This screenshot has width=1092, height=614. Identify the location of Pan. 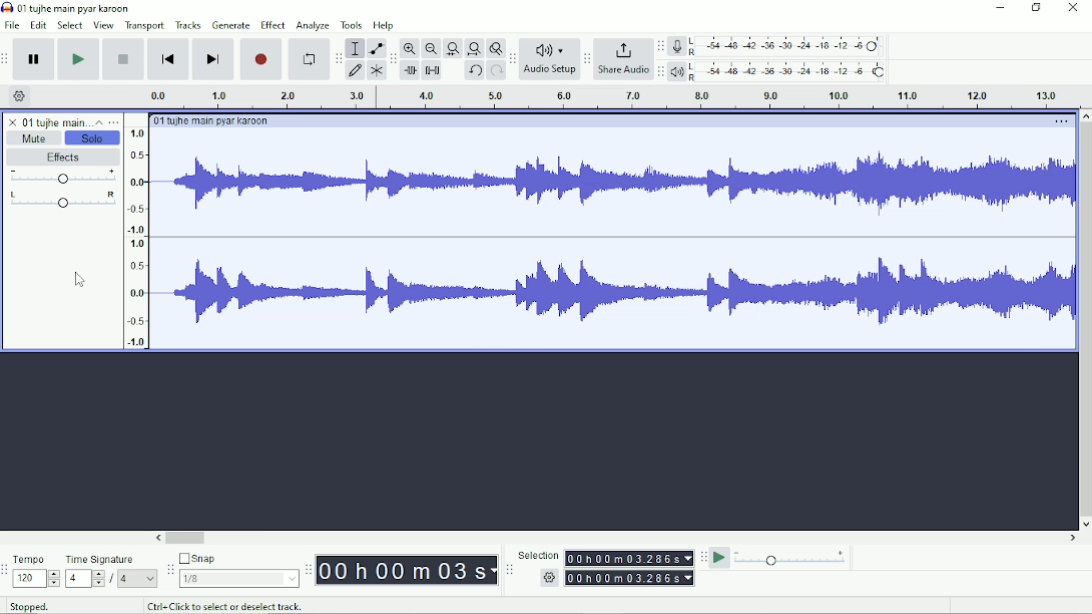
(63, 202).